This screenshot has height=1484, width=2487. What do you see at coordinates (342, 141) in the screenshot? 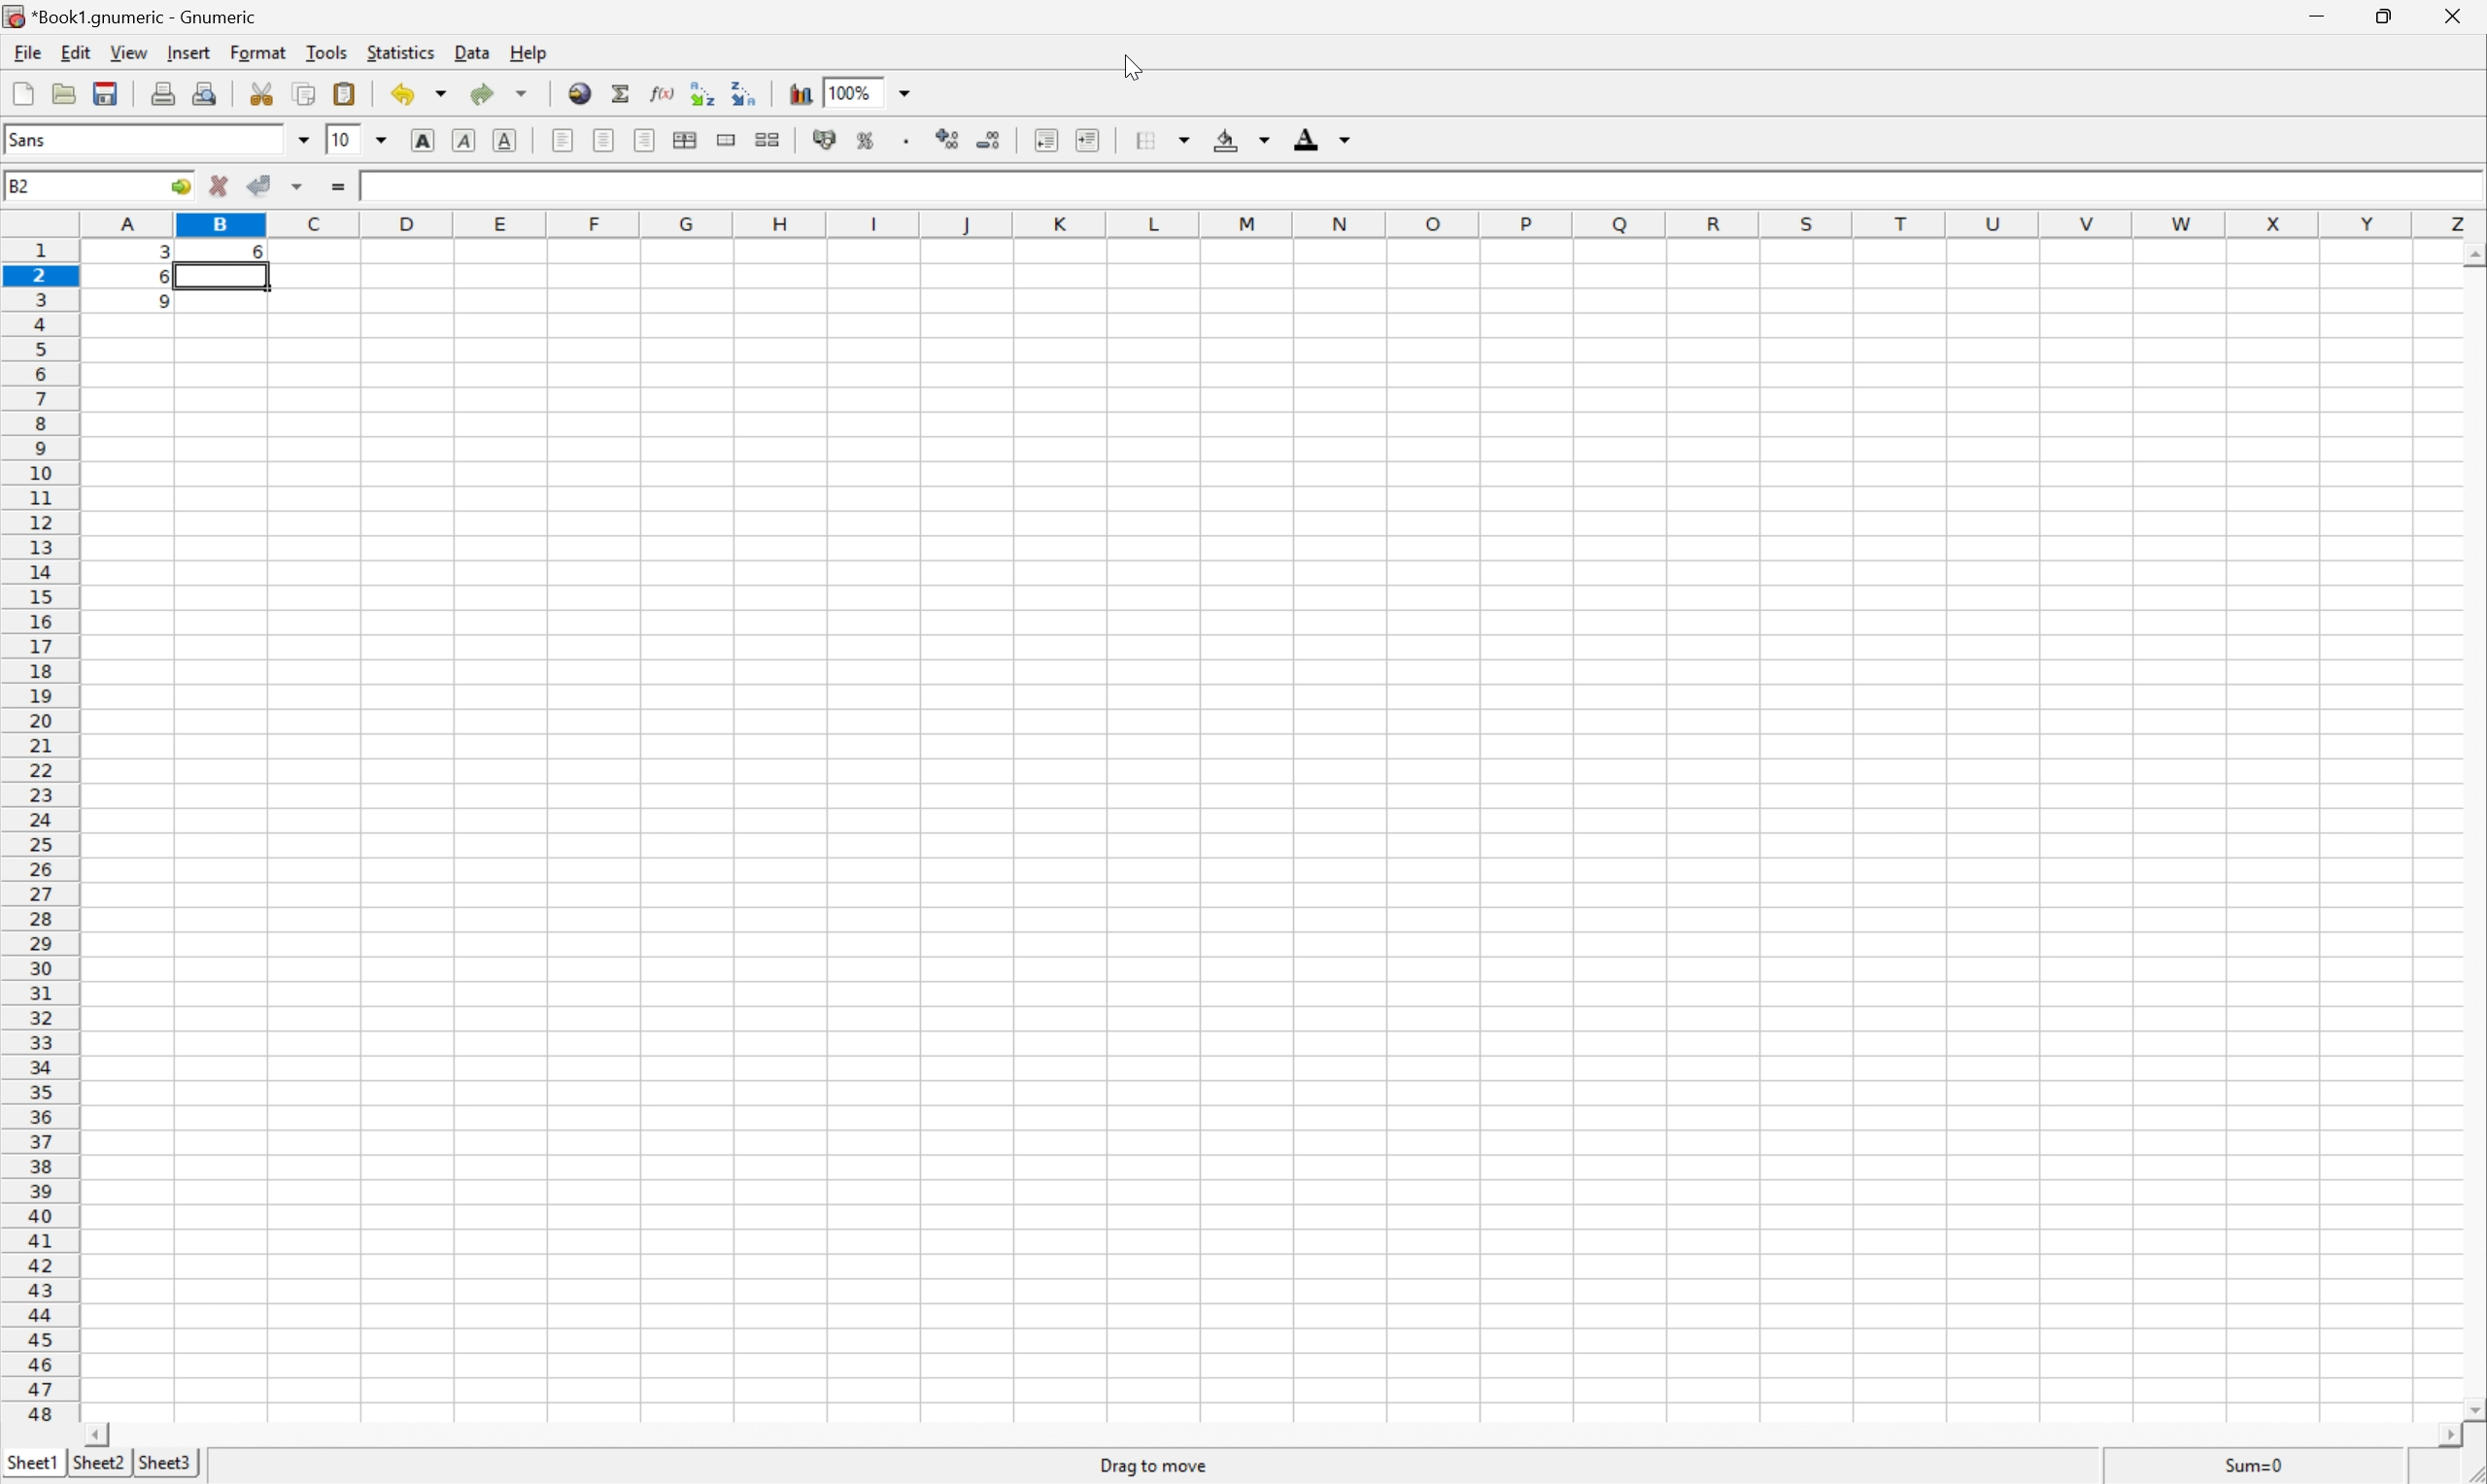
I see `10` at bounding box center [342, 141].